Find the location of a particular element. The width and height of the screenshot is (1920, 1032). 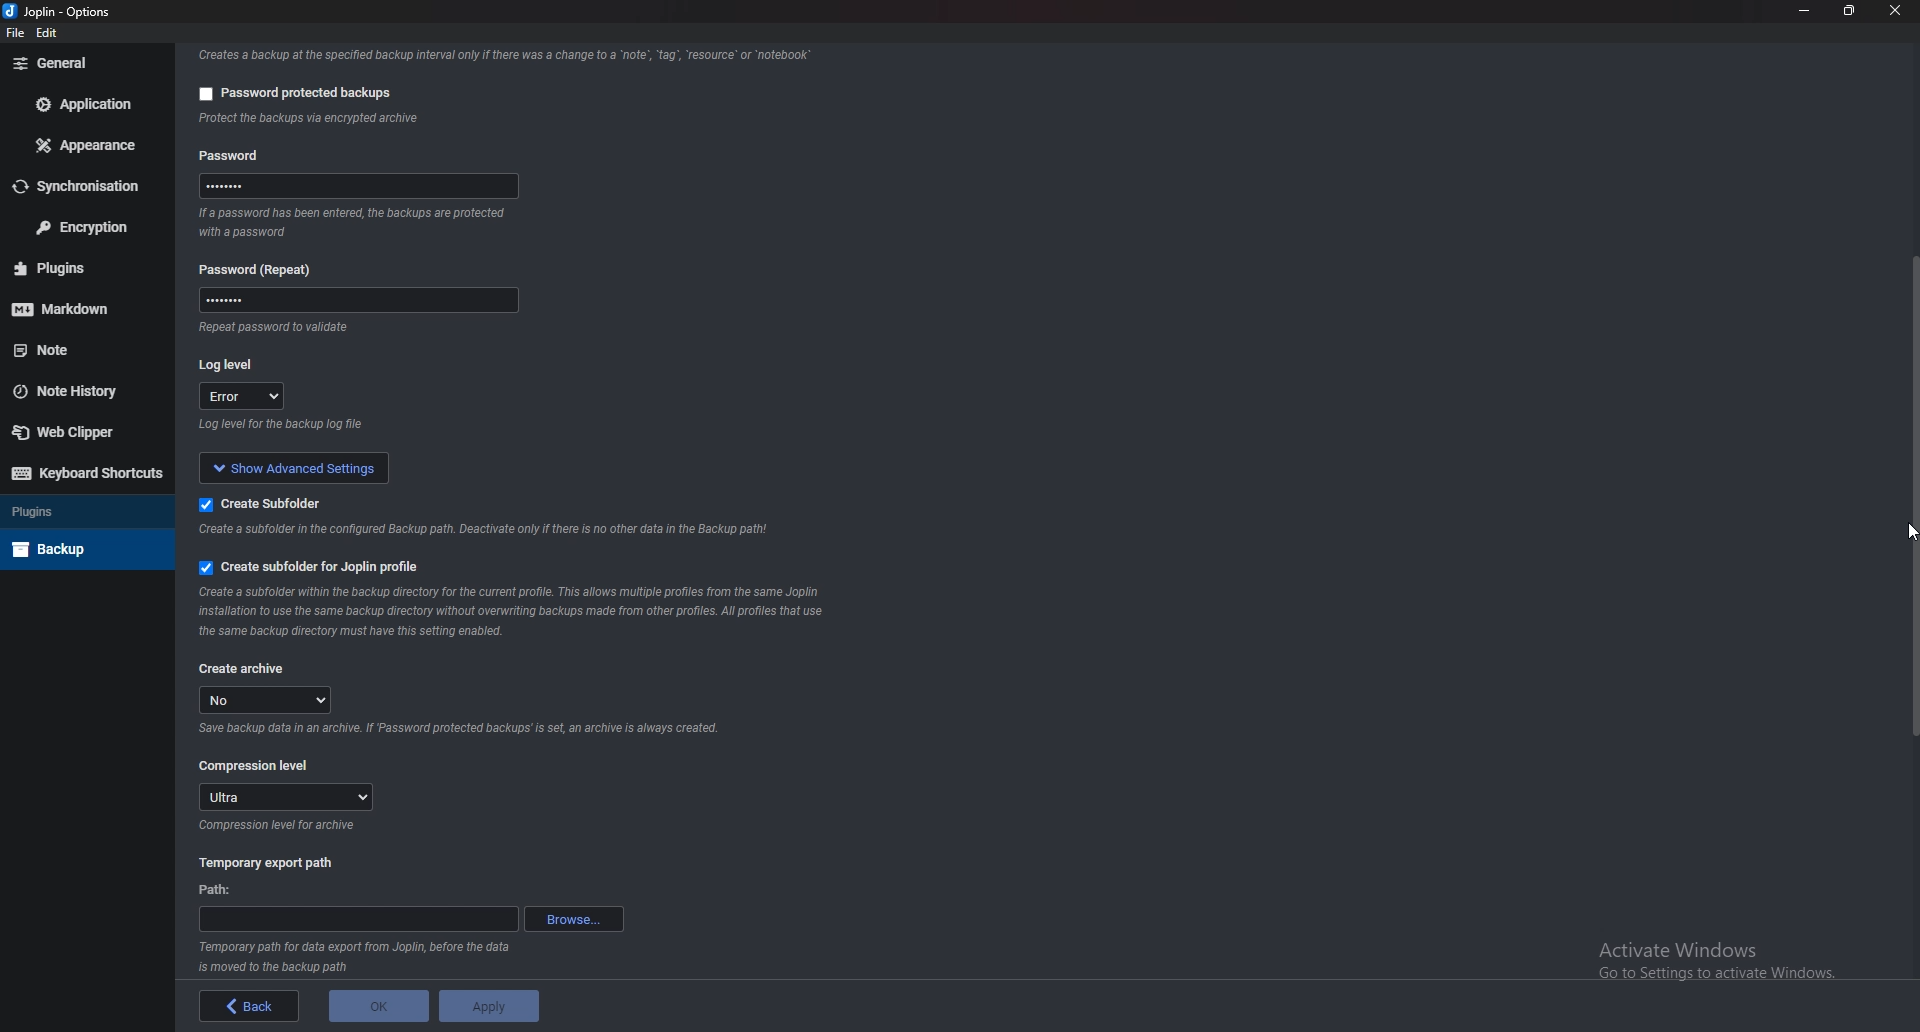

ok is located at coordinates (371, 1009).